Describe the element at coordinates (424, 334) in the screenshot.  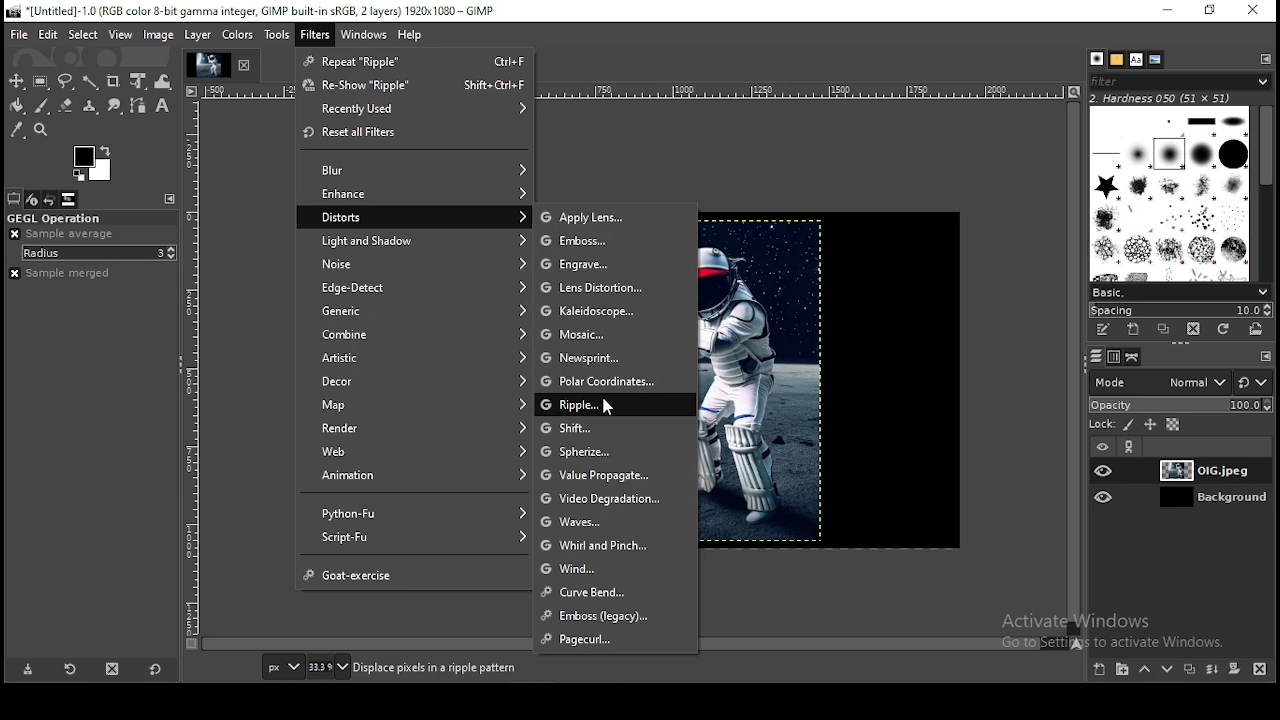
I see `combine` at that location.